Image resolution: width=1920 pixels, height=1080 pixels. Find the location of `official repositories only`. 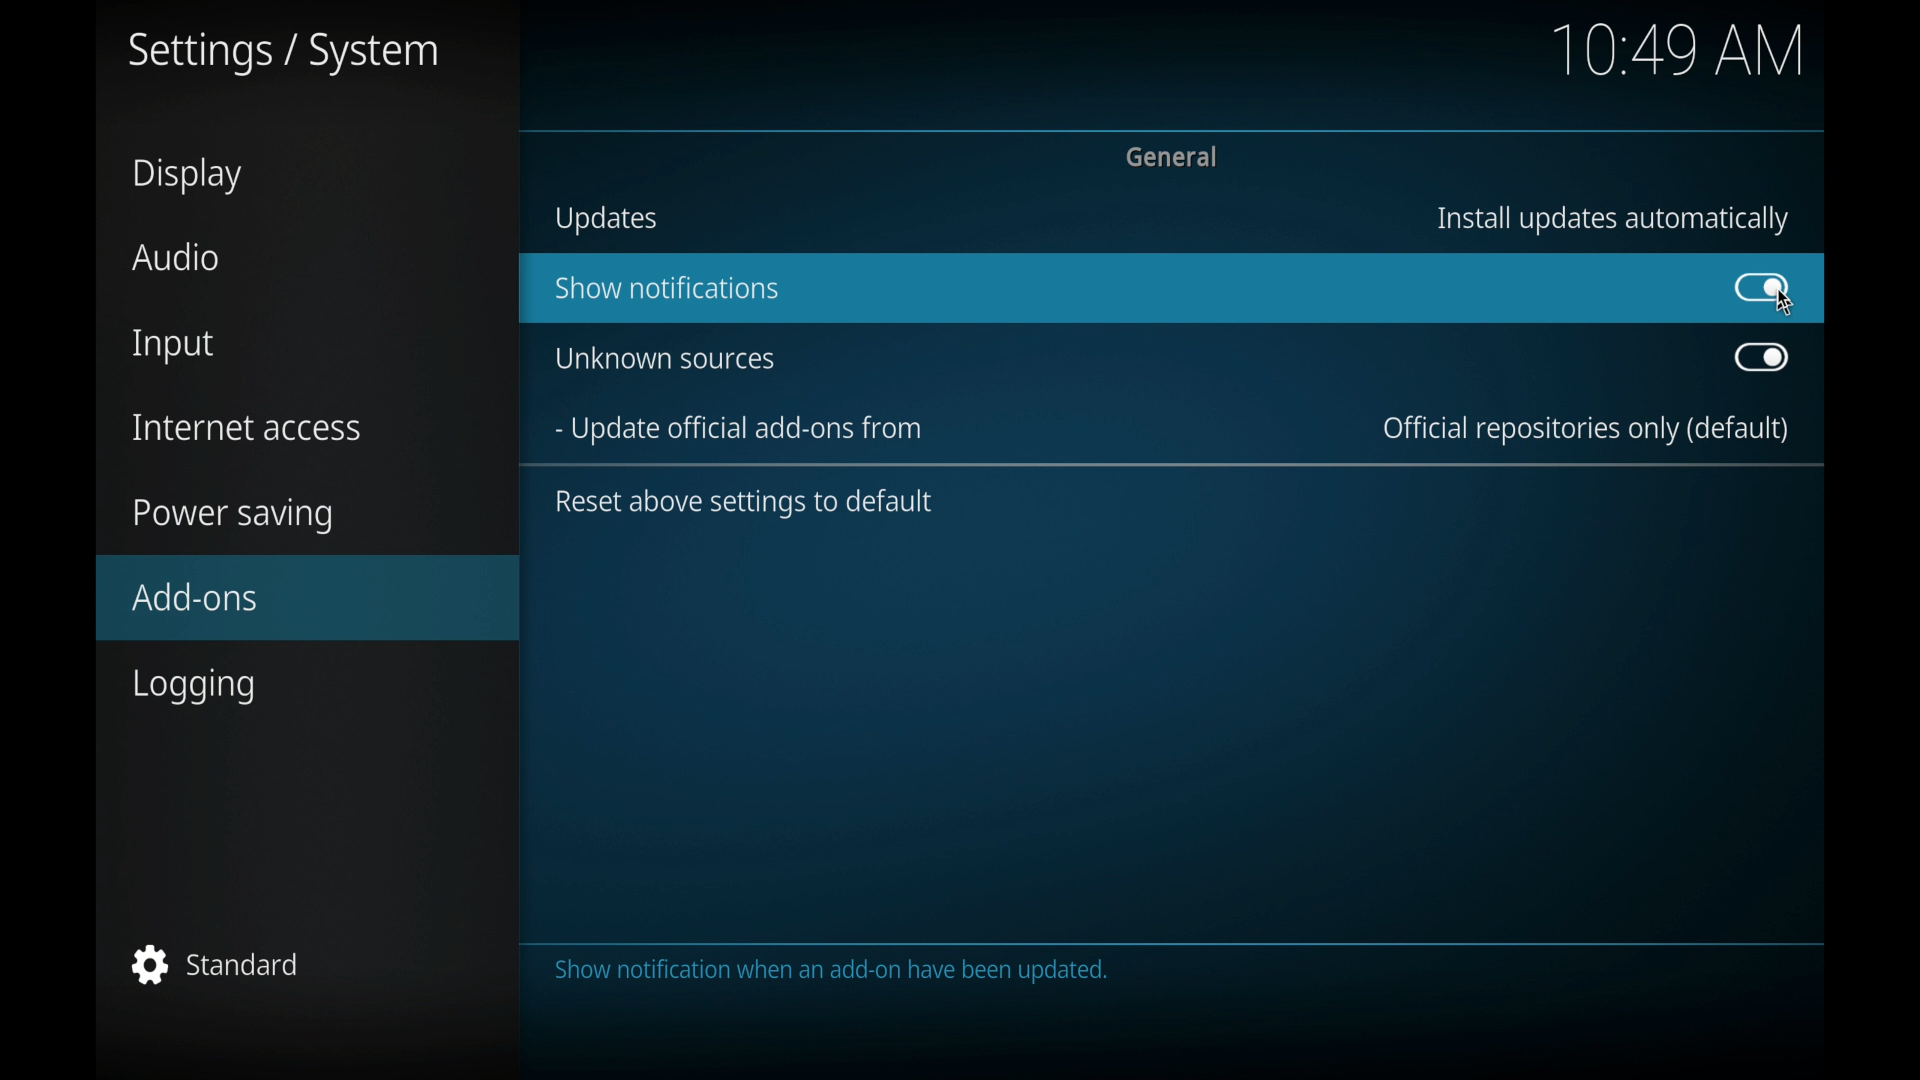

official repositories only is located at coordinates (1586, 431).